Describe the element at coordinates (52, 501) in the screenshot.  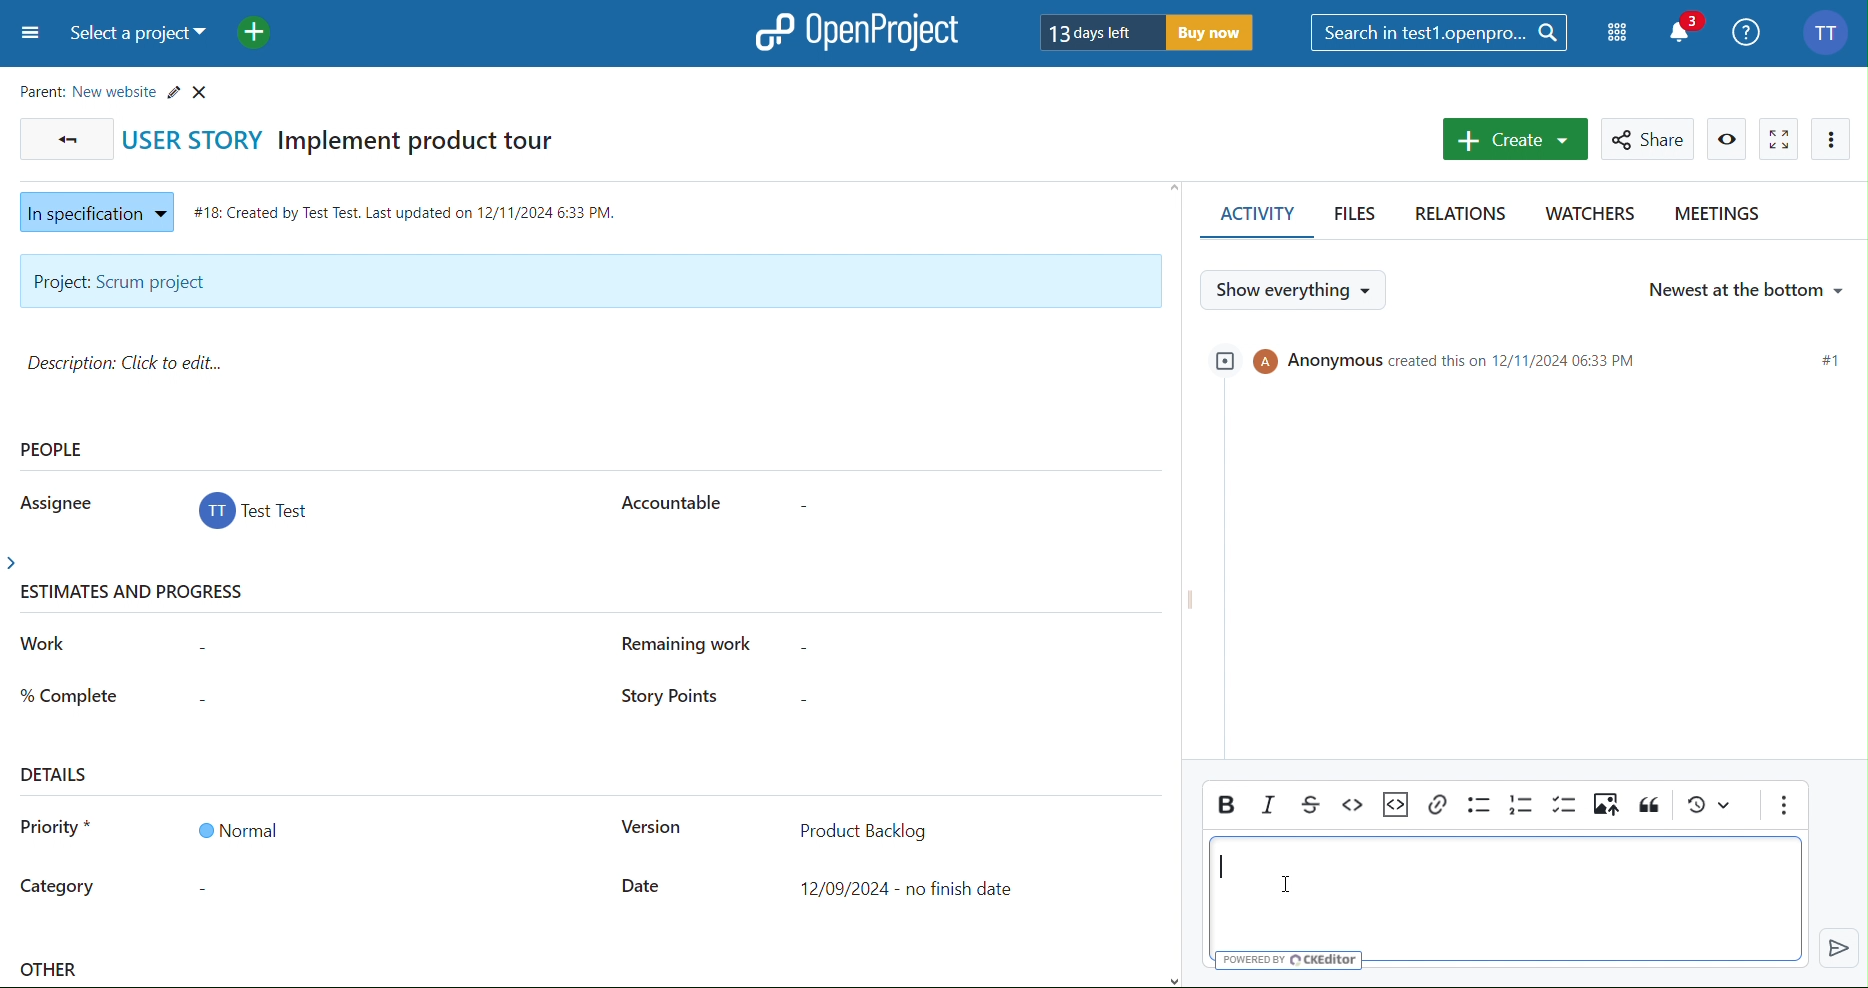
I see `Assignee` at that location.